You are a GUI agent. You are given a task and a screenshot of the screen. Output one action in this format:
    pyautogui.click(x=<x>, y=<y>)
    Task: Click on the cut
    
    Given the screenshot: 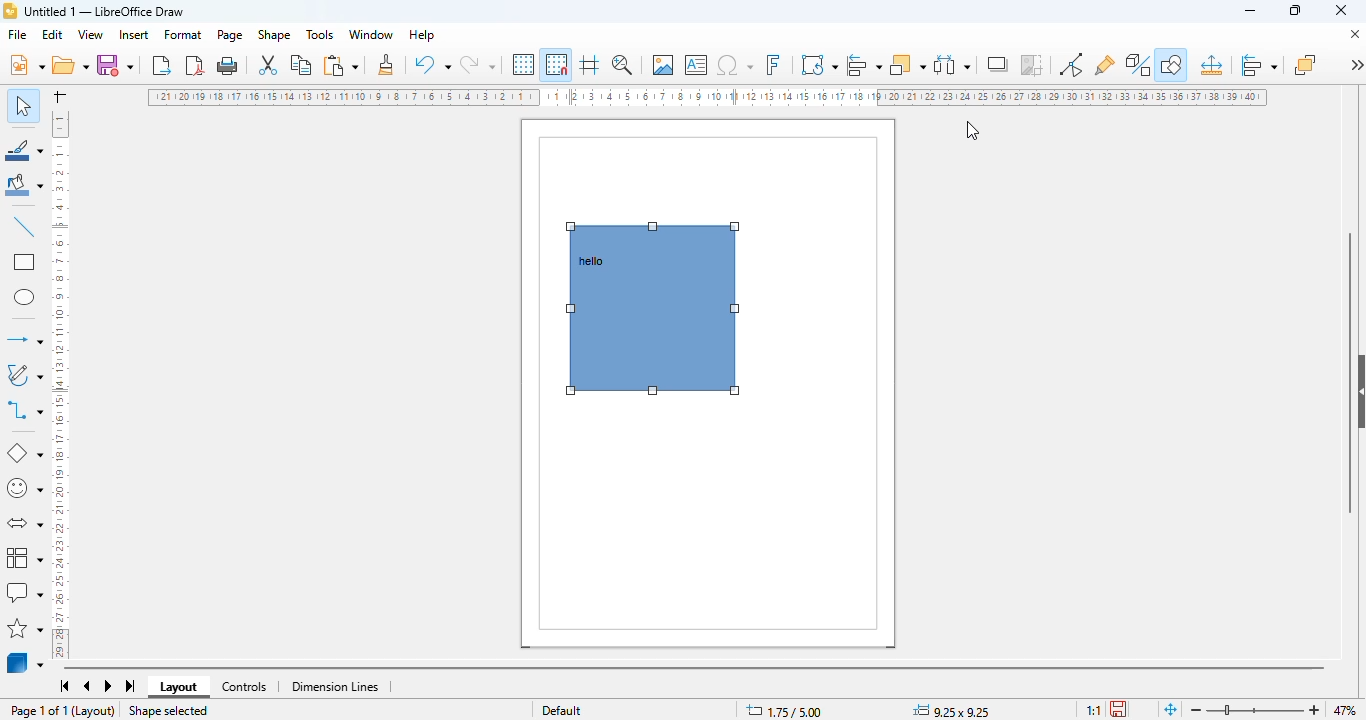 What is the action you would take?
    pyautogui.click(x=269, y=65)
    